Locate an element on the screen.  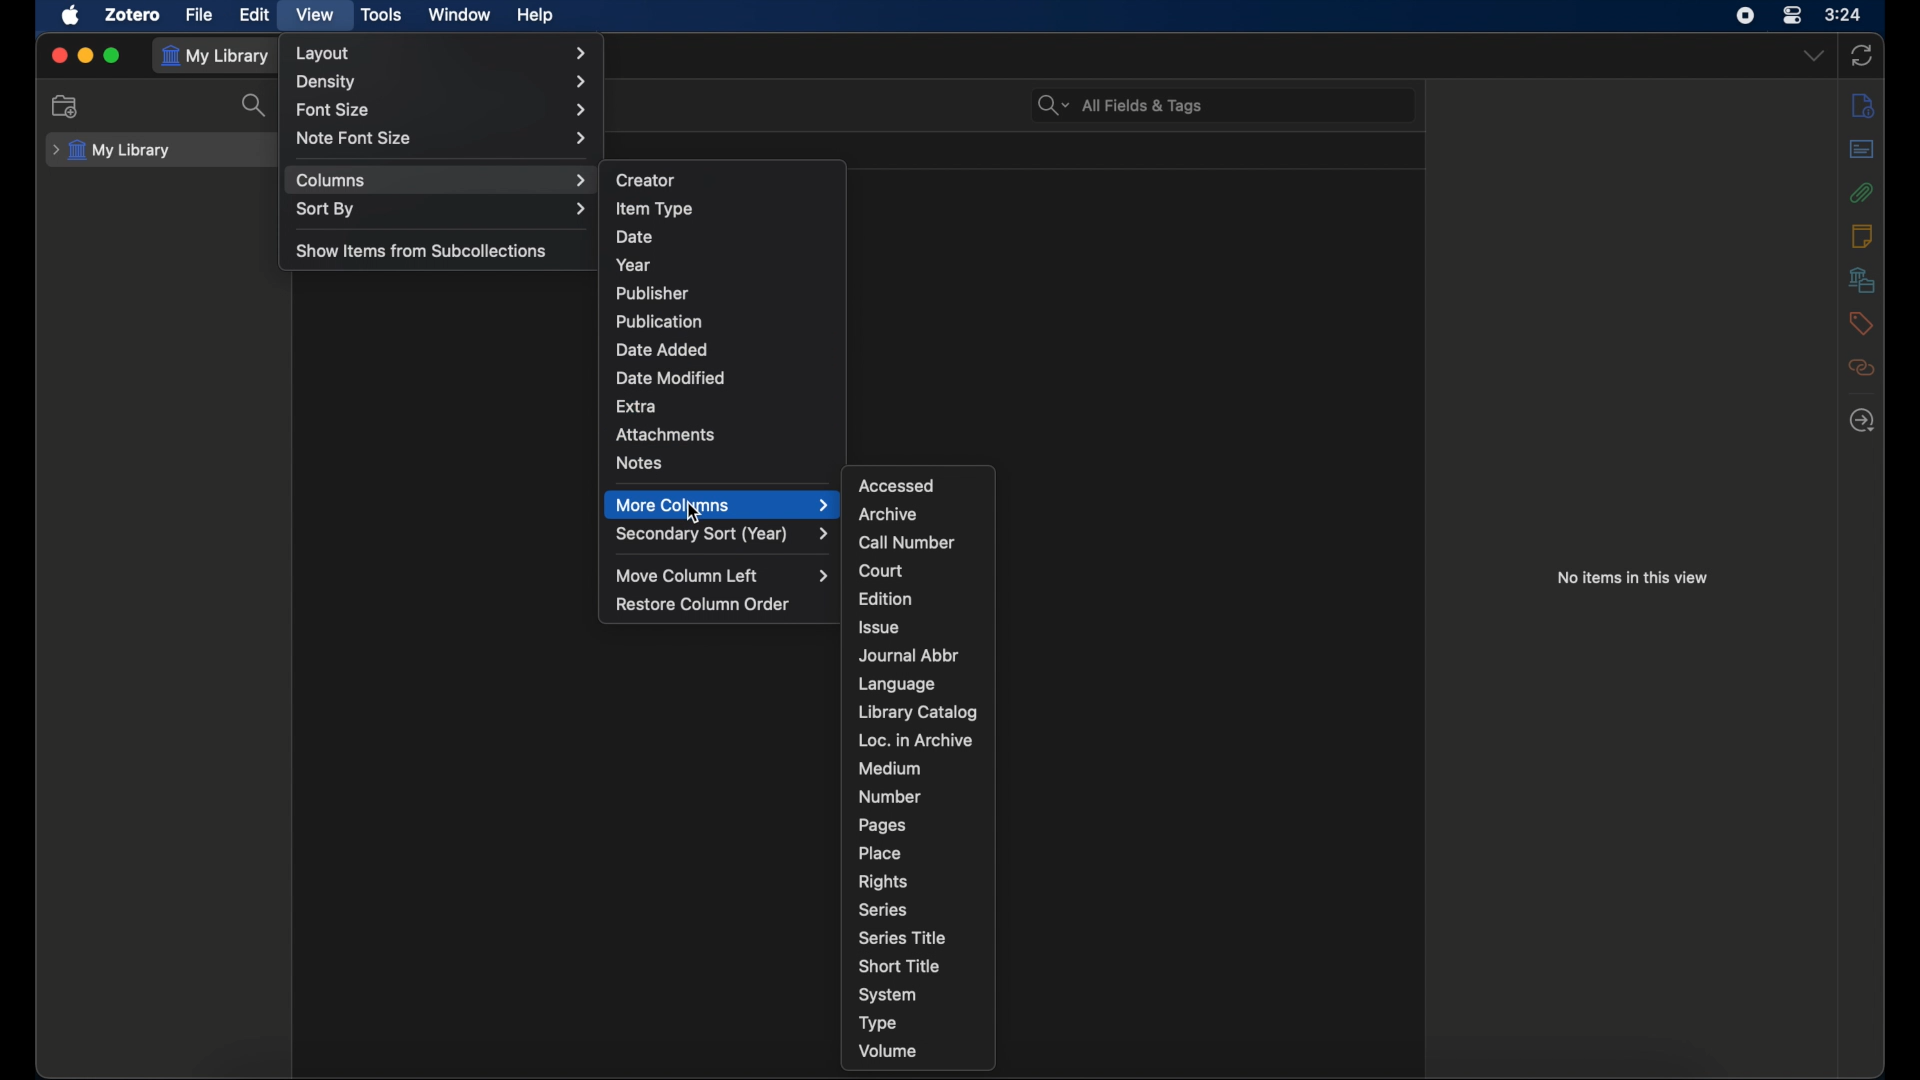
no item in this view is located at coordinates (1632, 578).